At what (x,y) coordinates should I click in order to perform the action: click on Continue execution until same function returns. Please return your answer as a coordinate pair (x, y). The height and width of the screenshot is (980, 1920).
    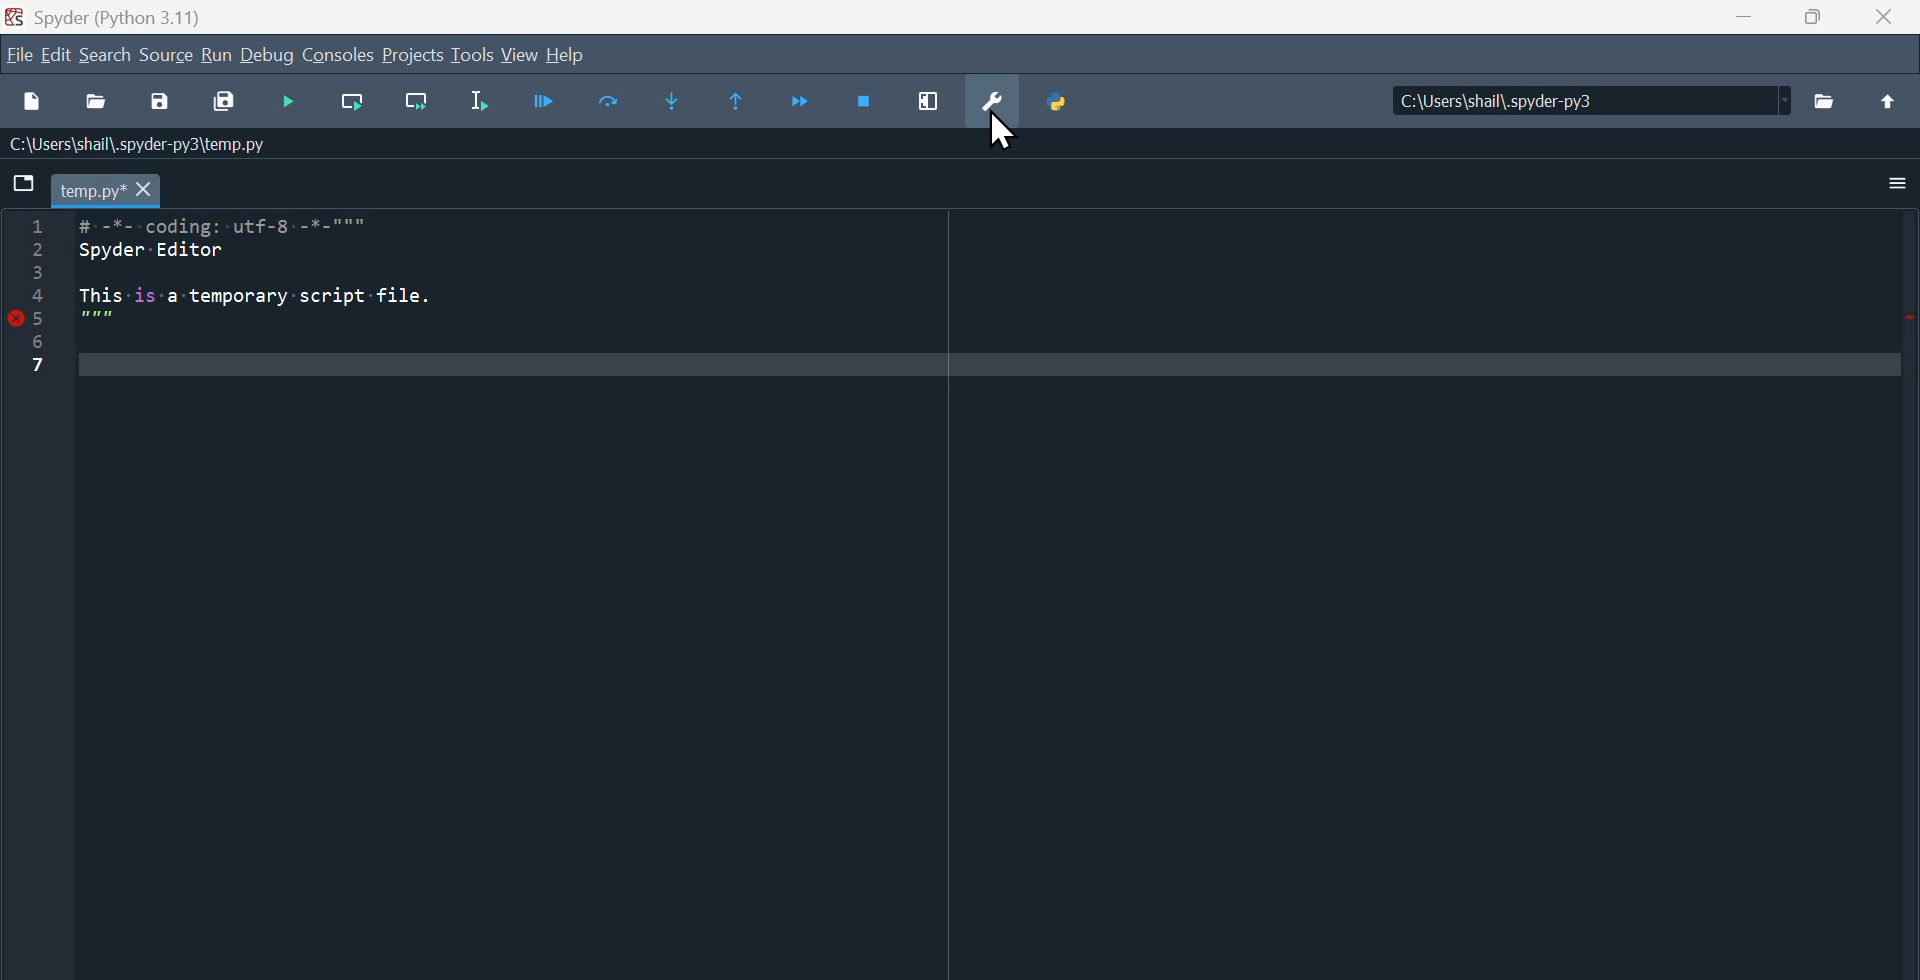
    Looking at the image, I should click on (746, 100).